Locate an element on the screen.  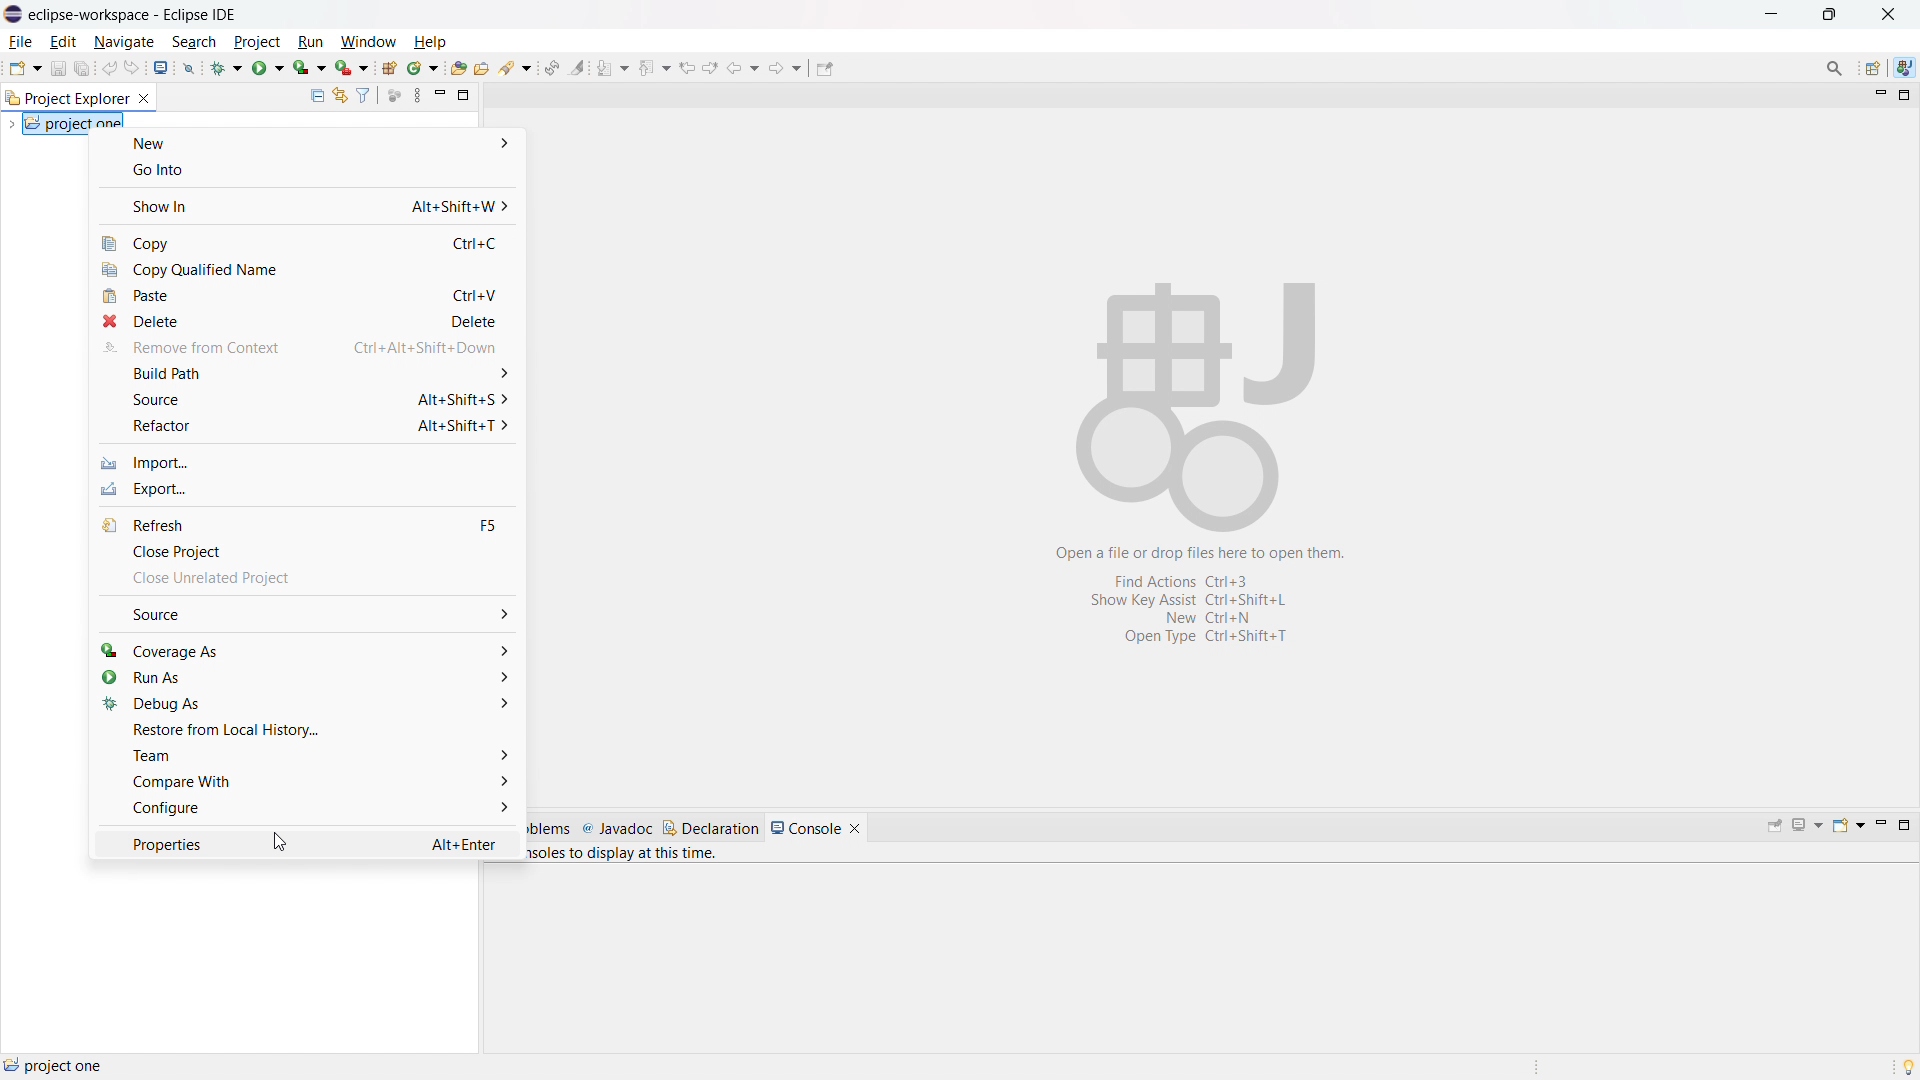
collapse all is located at coordinates (316, 95).